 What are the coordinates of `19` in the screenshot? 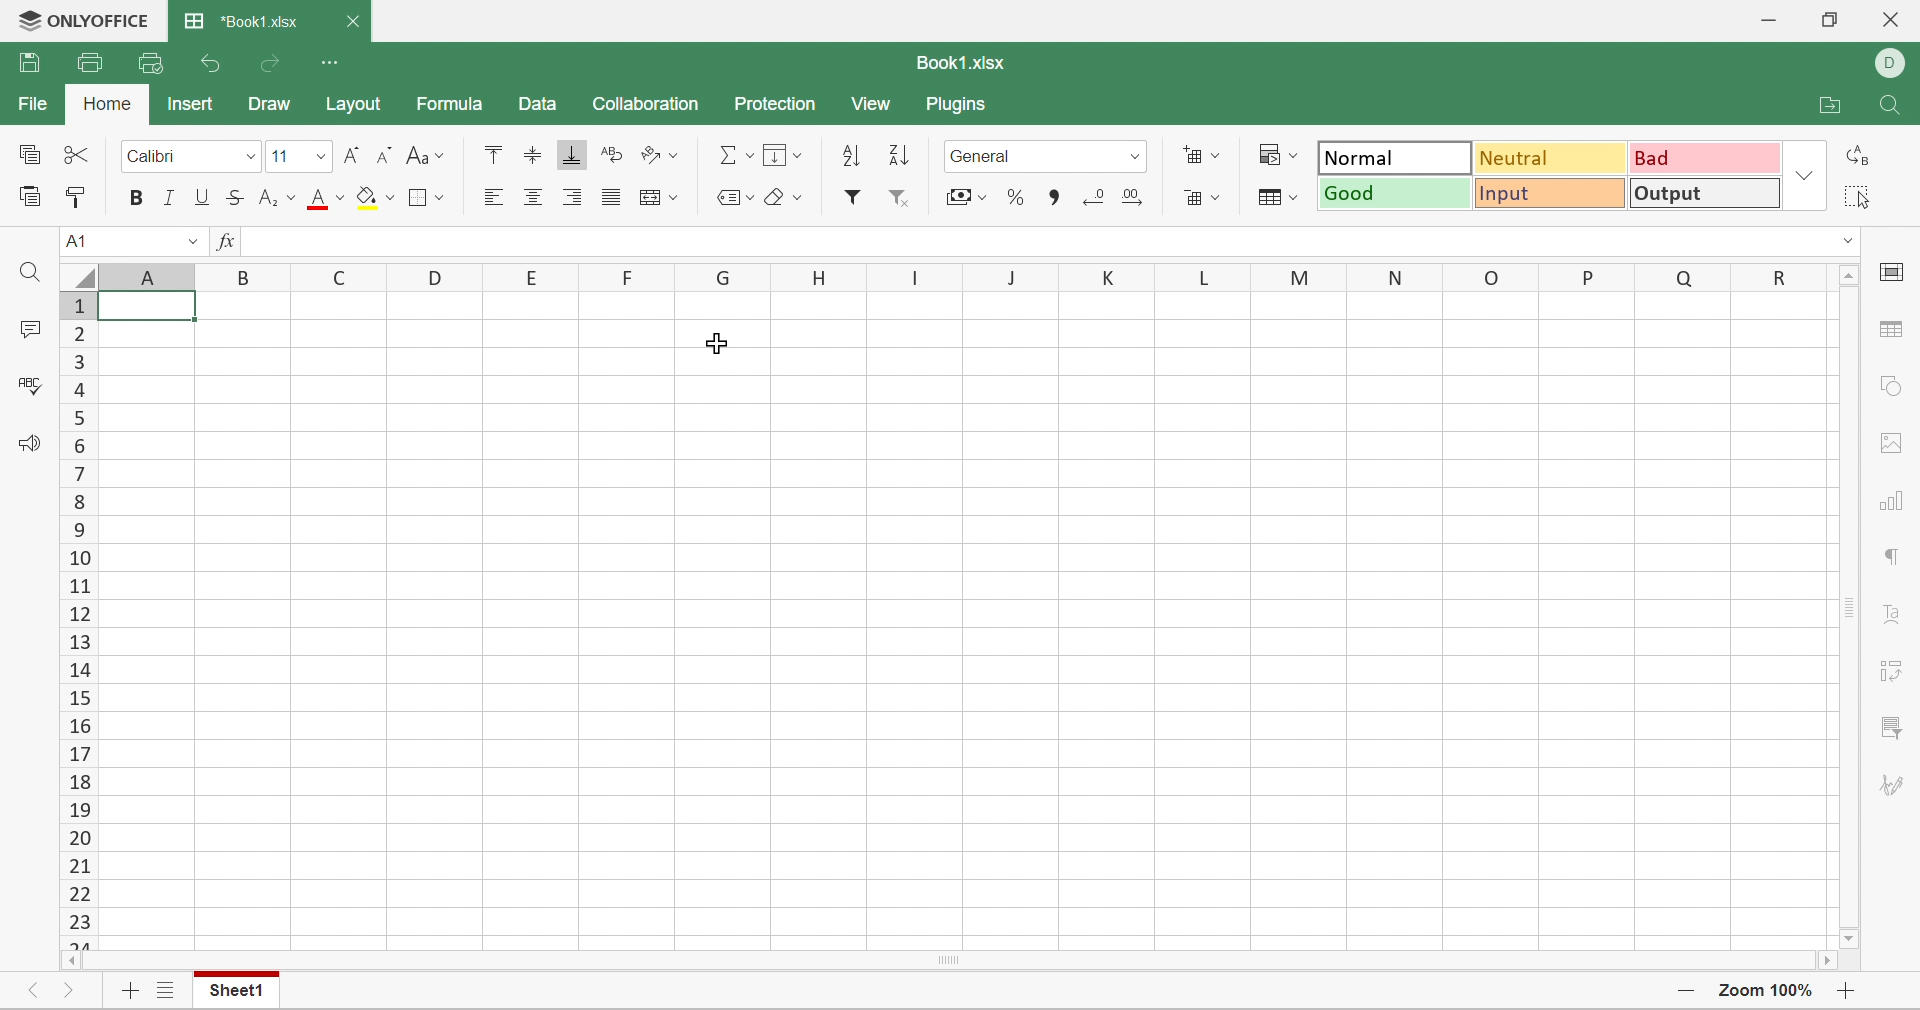 It's located at (79, 807).